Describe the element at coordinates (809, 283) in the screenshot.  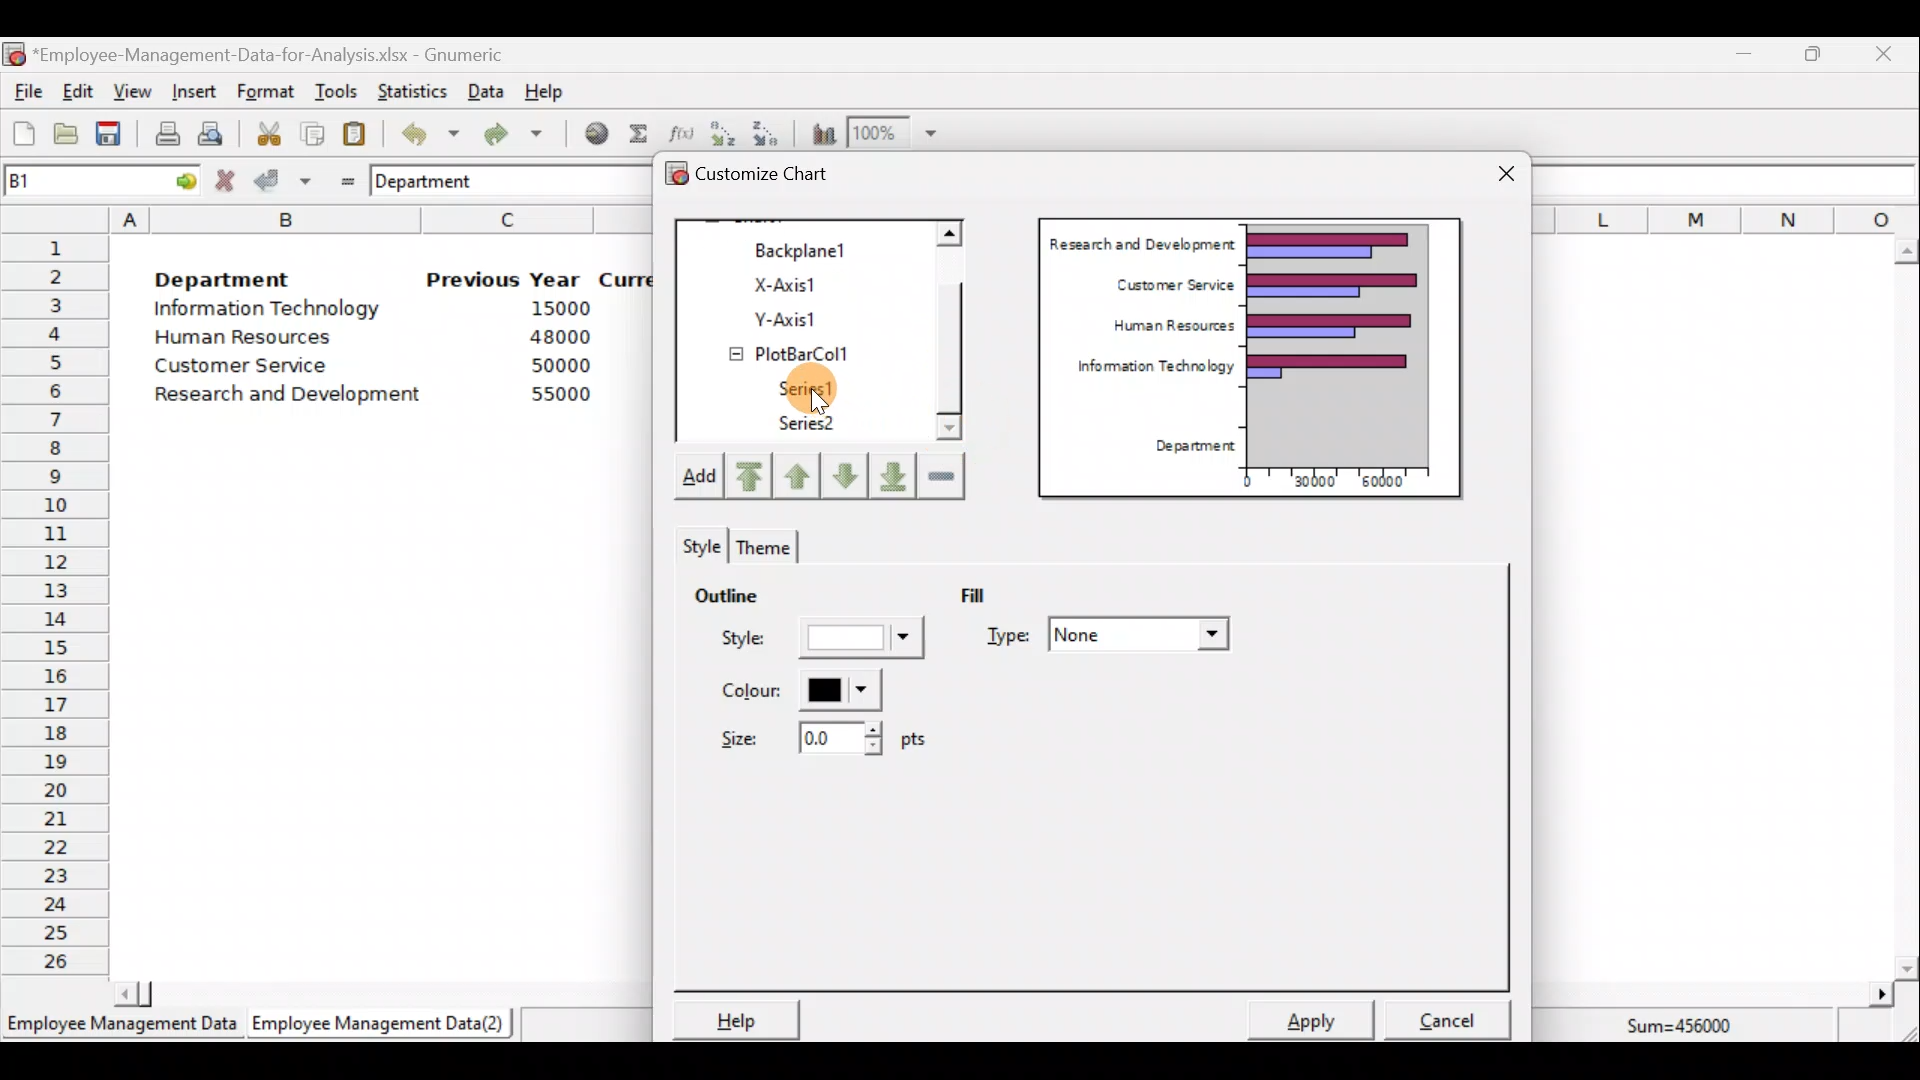
I see `X-axis1` at that location.